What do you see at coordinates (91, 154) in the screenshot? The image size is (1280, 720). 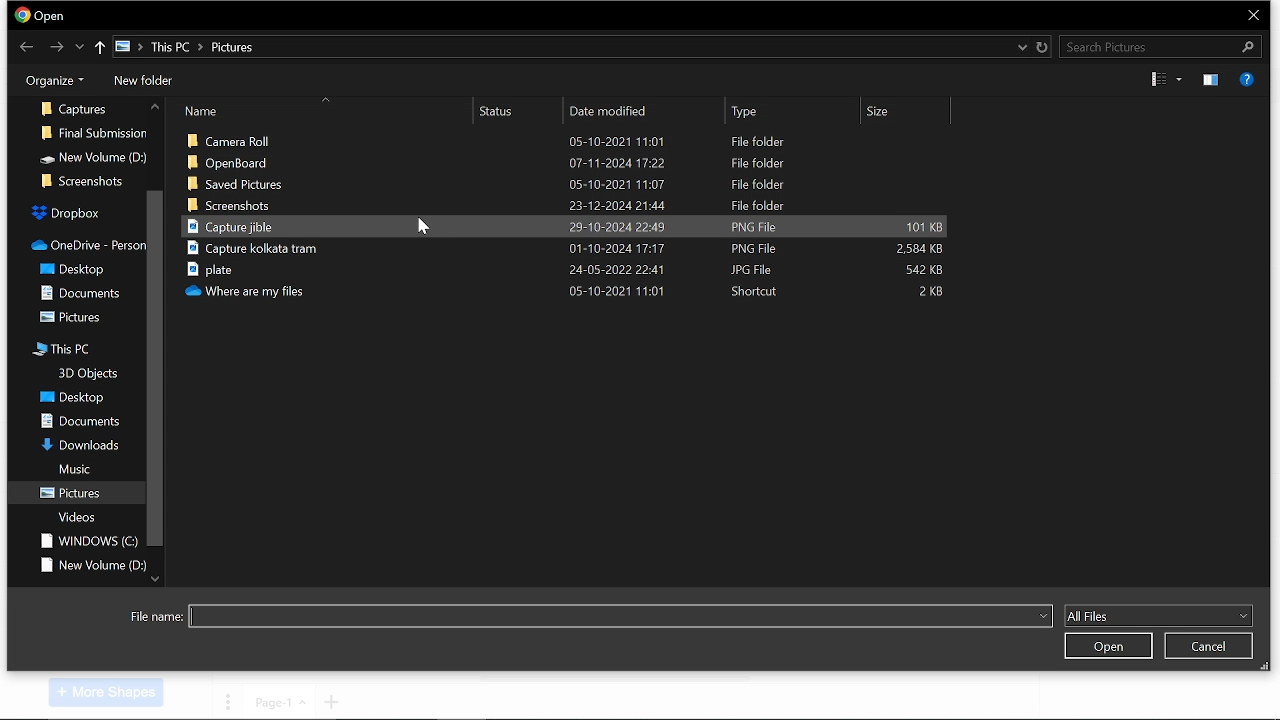 I see `folders` at bounding box center [91, 154].